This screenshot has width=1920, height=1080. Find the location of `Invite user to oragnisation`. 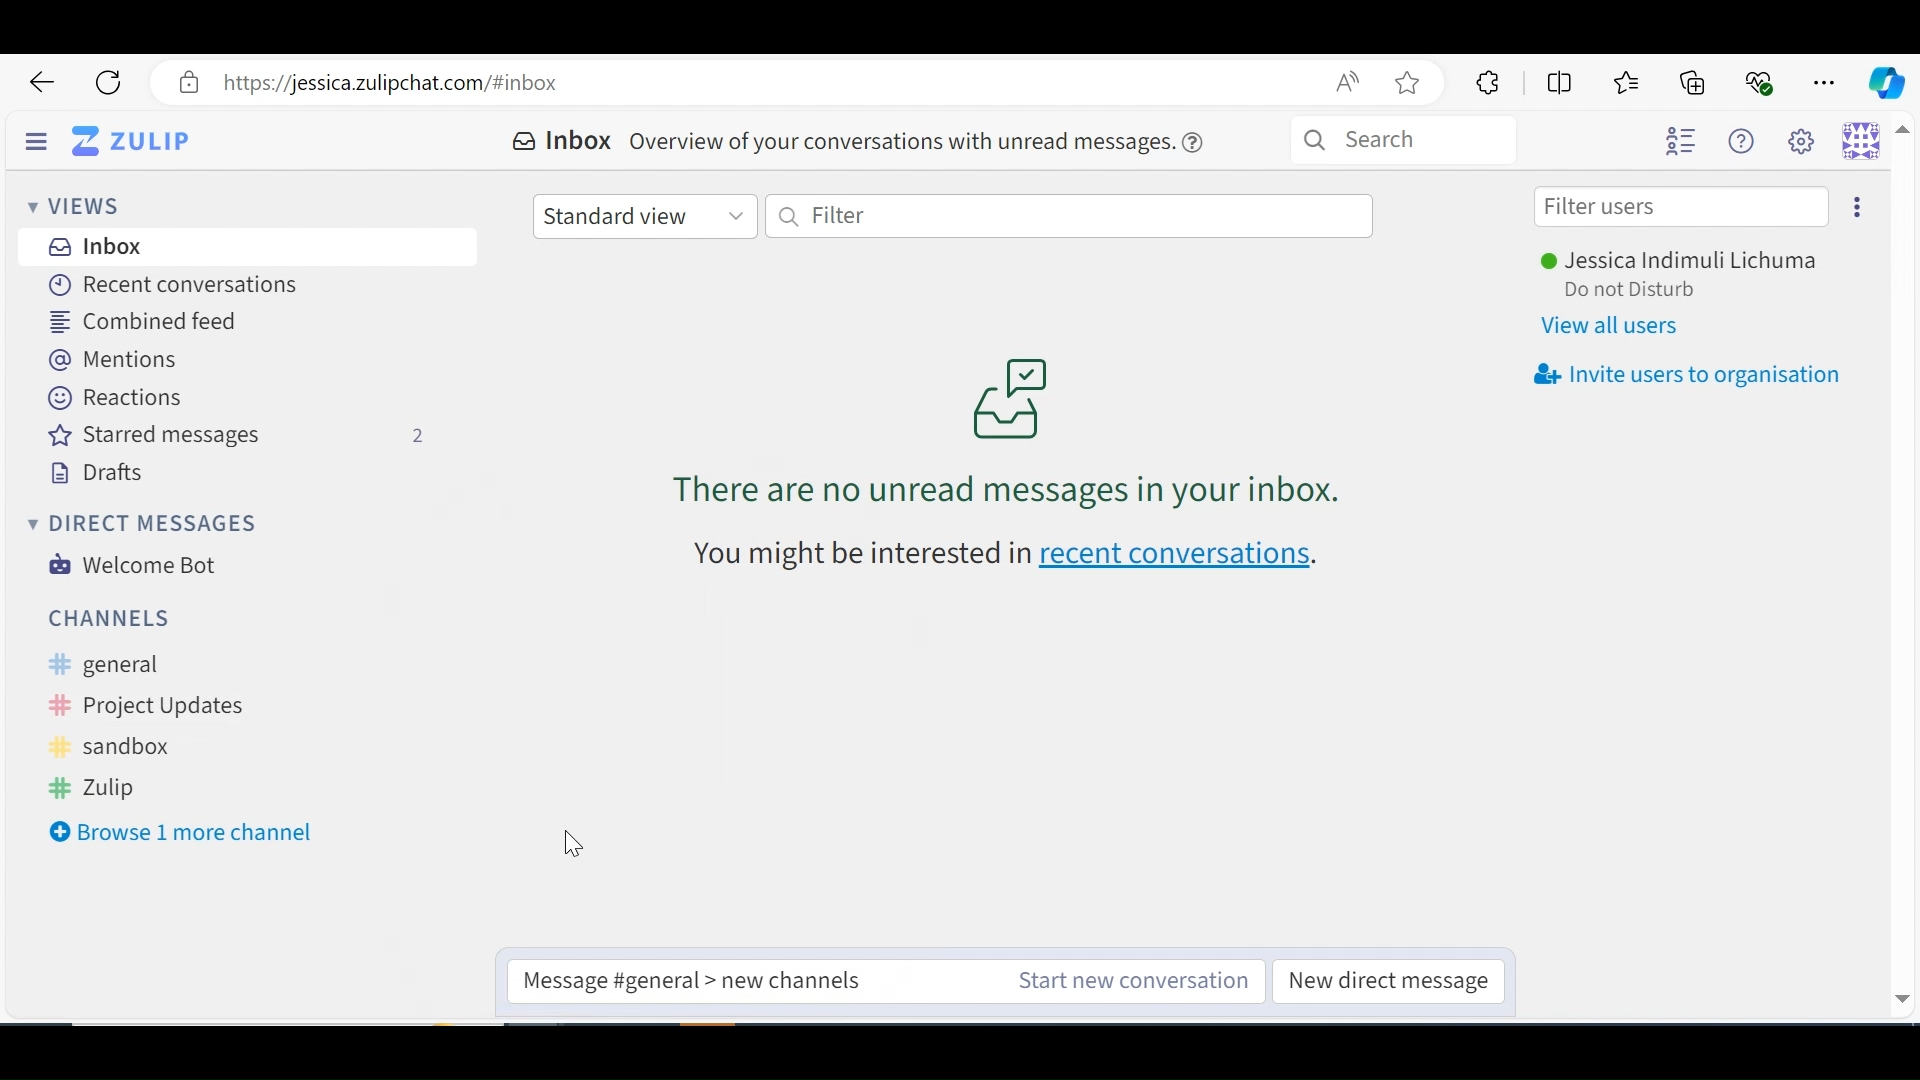

Invite user to oragnisation is located at coordinates (1685, 376).